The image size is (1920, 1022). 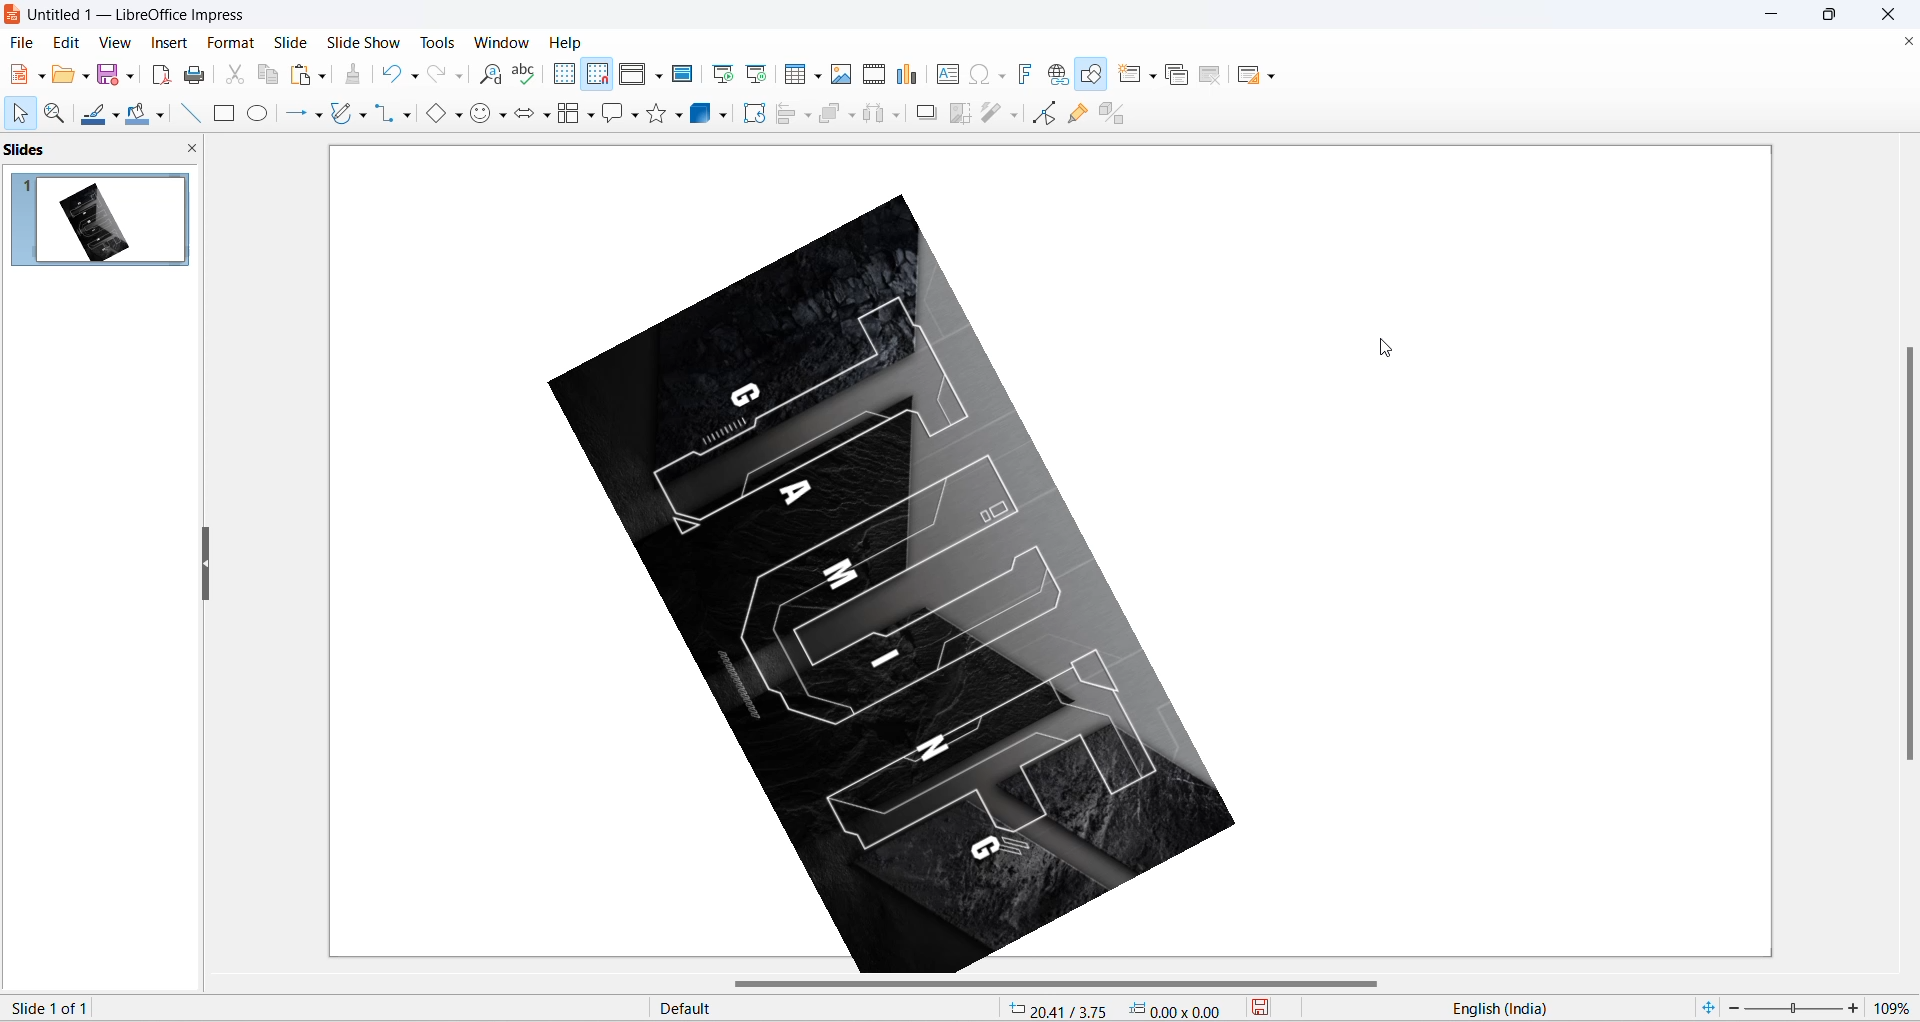 I want to click on symbol shapes, so click(x=482, y=117).